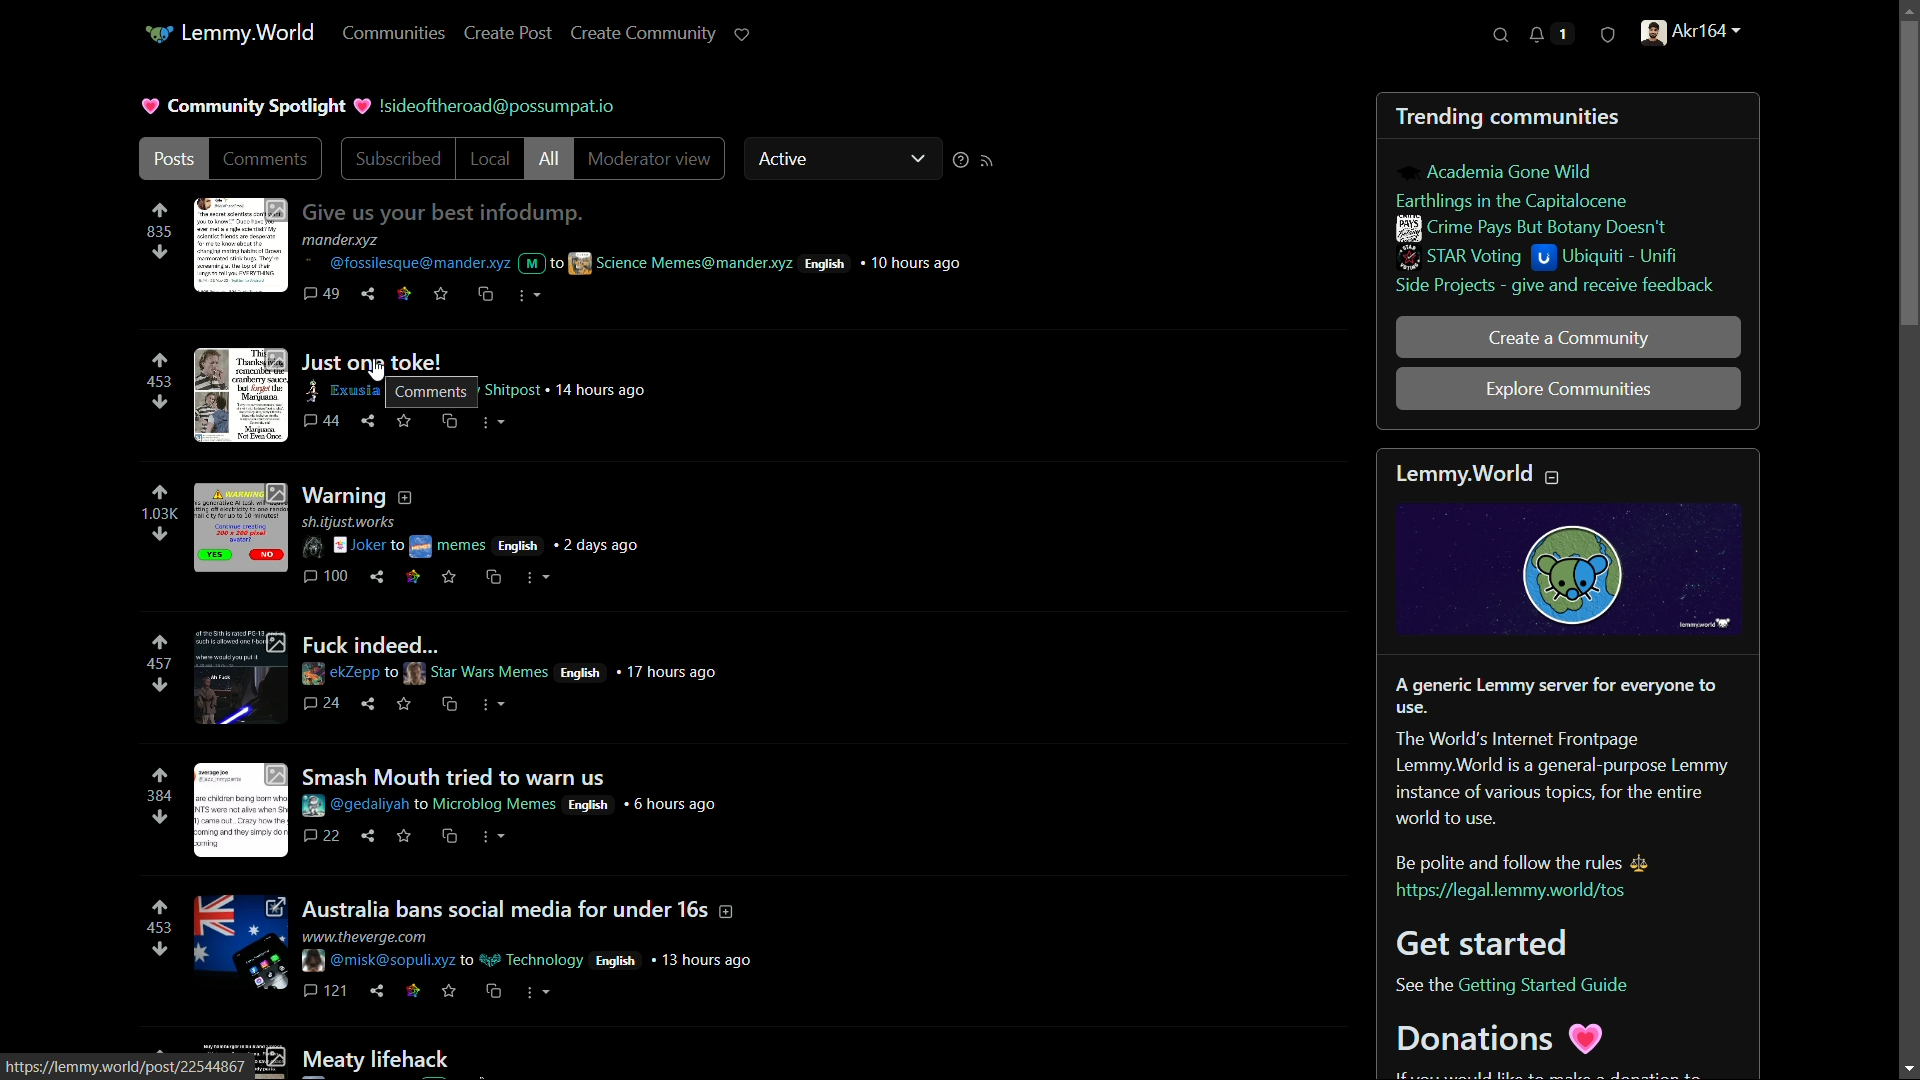 The width and height of the screenshot is (1920, 1080). Describe the element at coordinates (242, 808) in the screenshot. I see `thumbnail` at that location.